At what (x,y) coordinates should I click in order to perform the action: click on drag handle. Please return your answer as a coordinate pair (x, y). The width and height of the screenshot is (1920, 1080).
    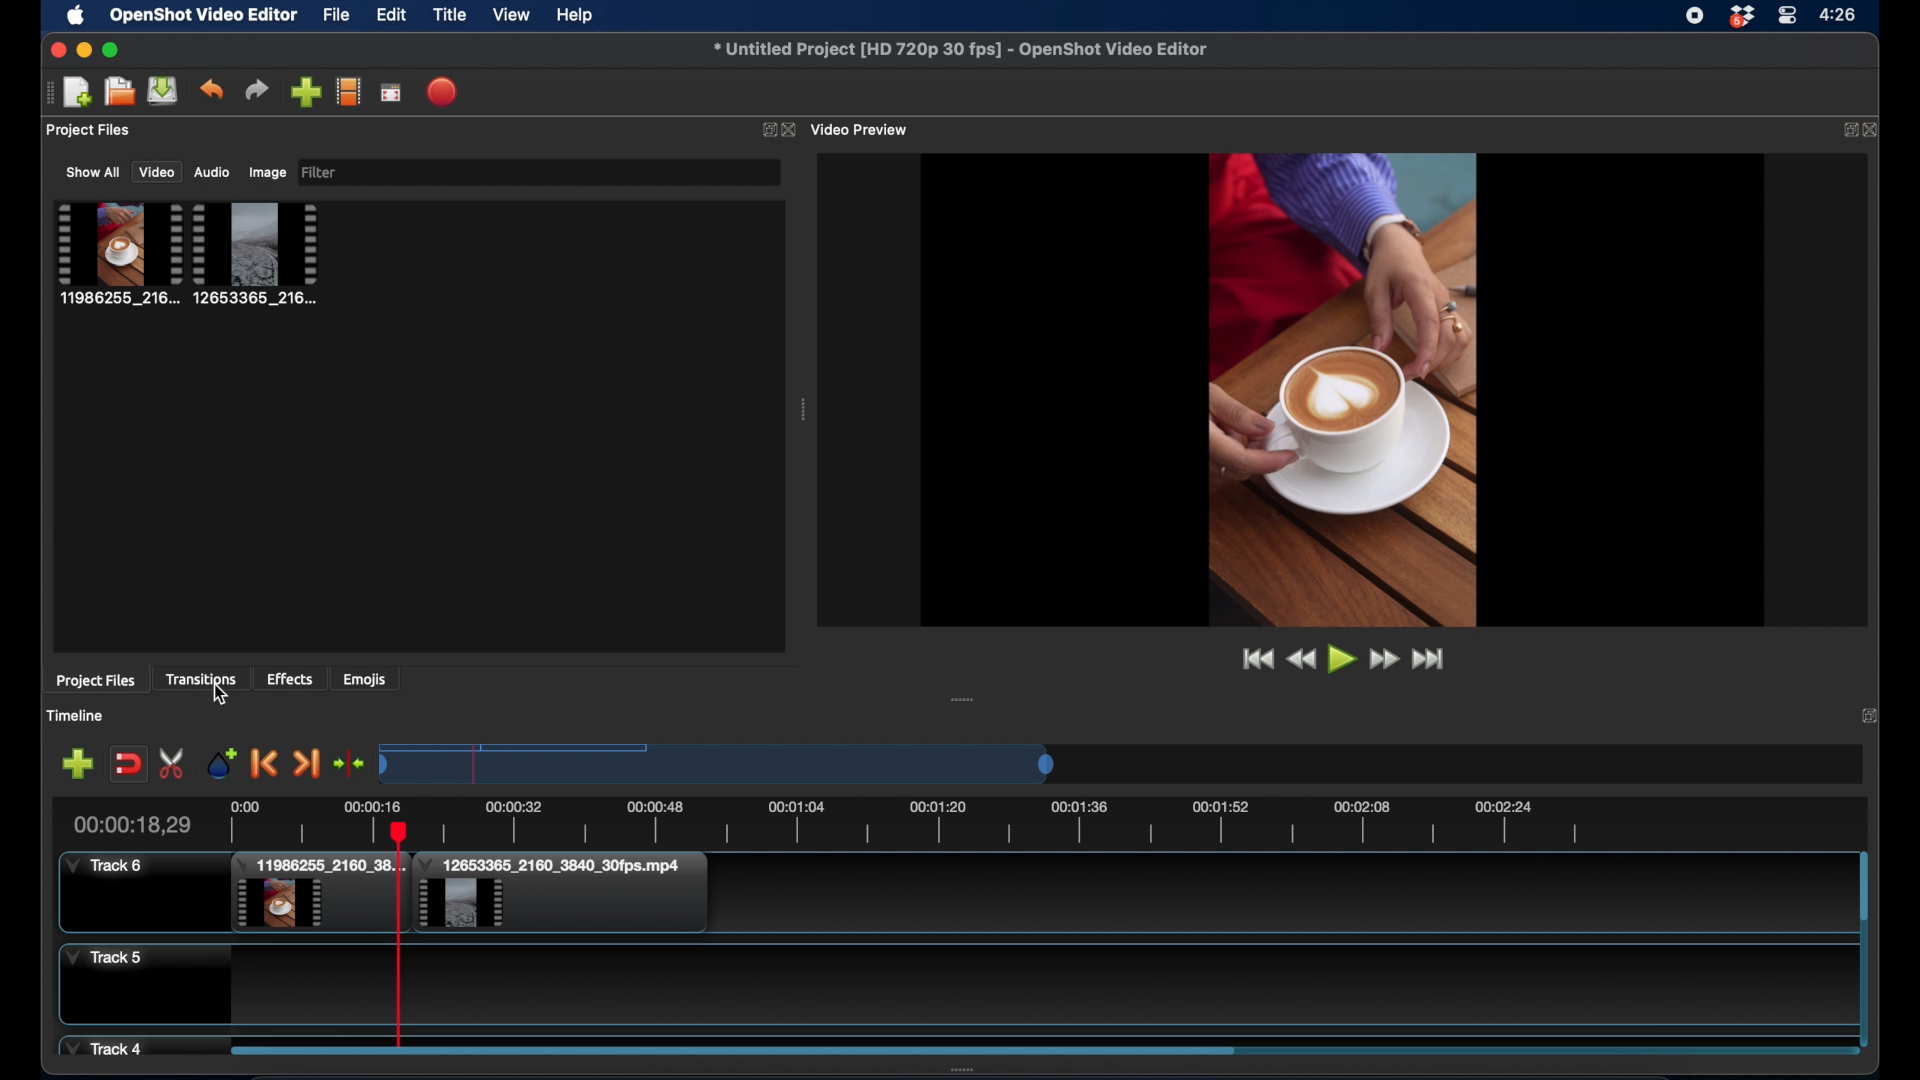
    Looking at the image, I should click on (47, 91).